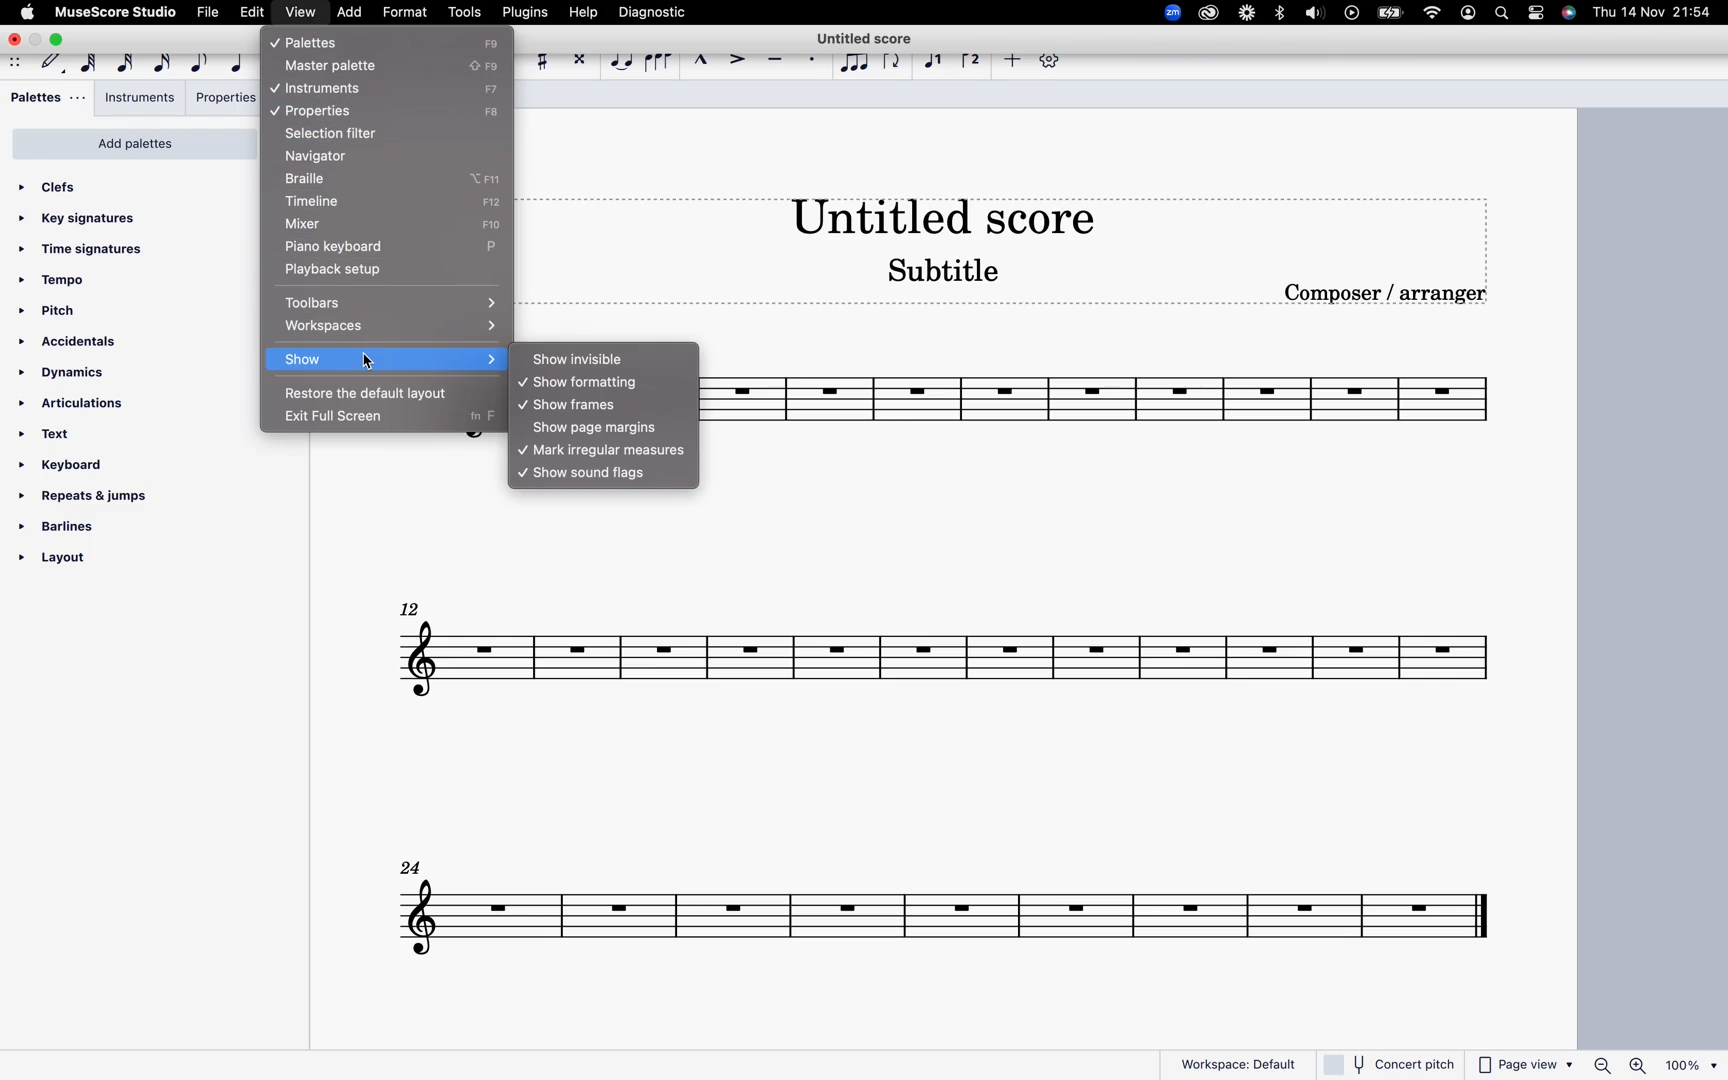 The width and height of the screenshot is (1728, 1080). What do you see at coordinates (327, 111) in the screenshot?
I see `properties` at bounding box center [327, 111].